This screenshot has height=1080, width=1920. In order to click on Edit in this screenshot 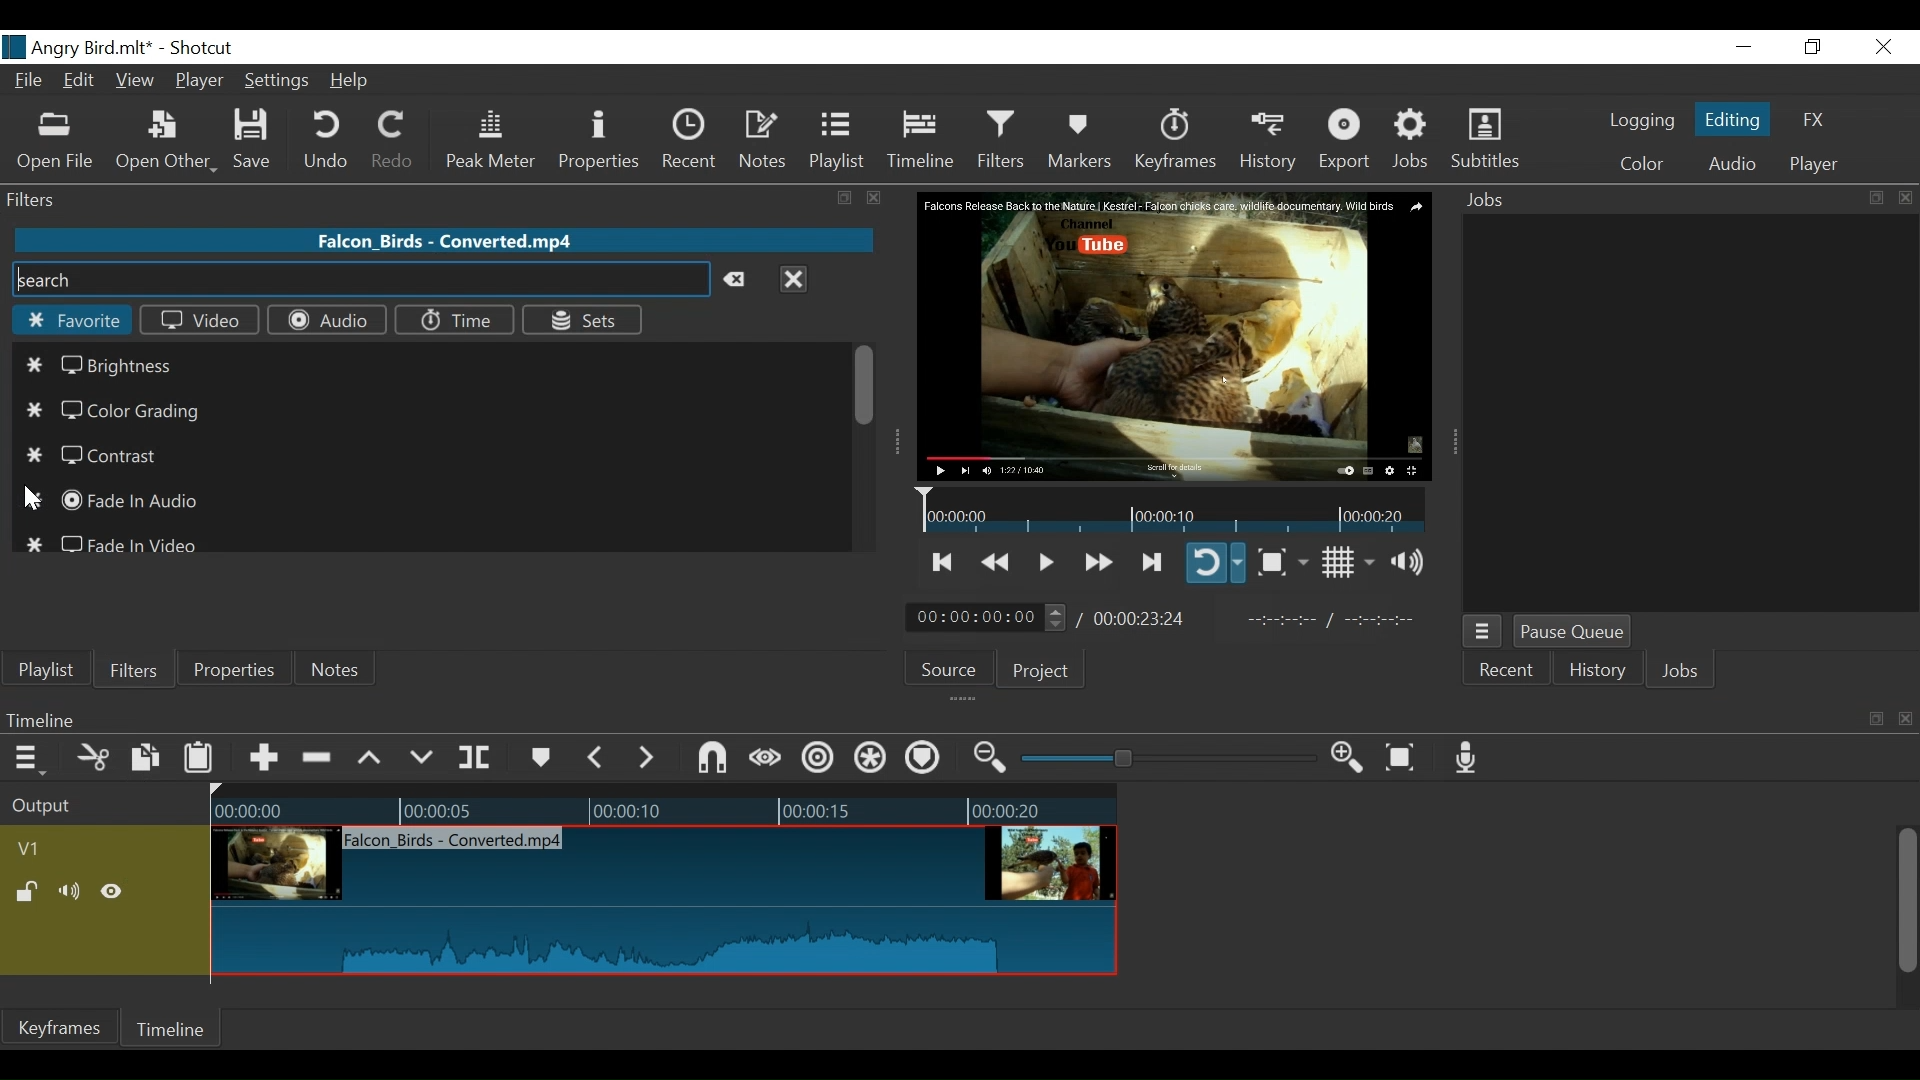, I will do `click(82, 82)`.